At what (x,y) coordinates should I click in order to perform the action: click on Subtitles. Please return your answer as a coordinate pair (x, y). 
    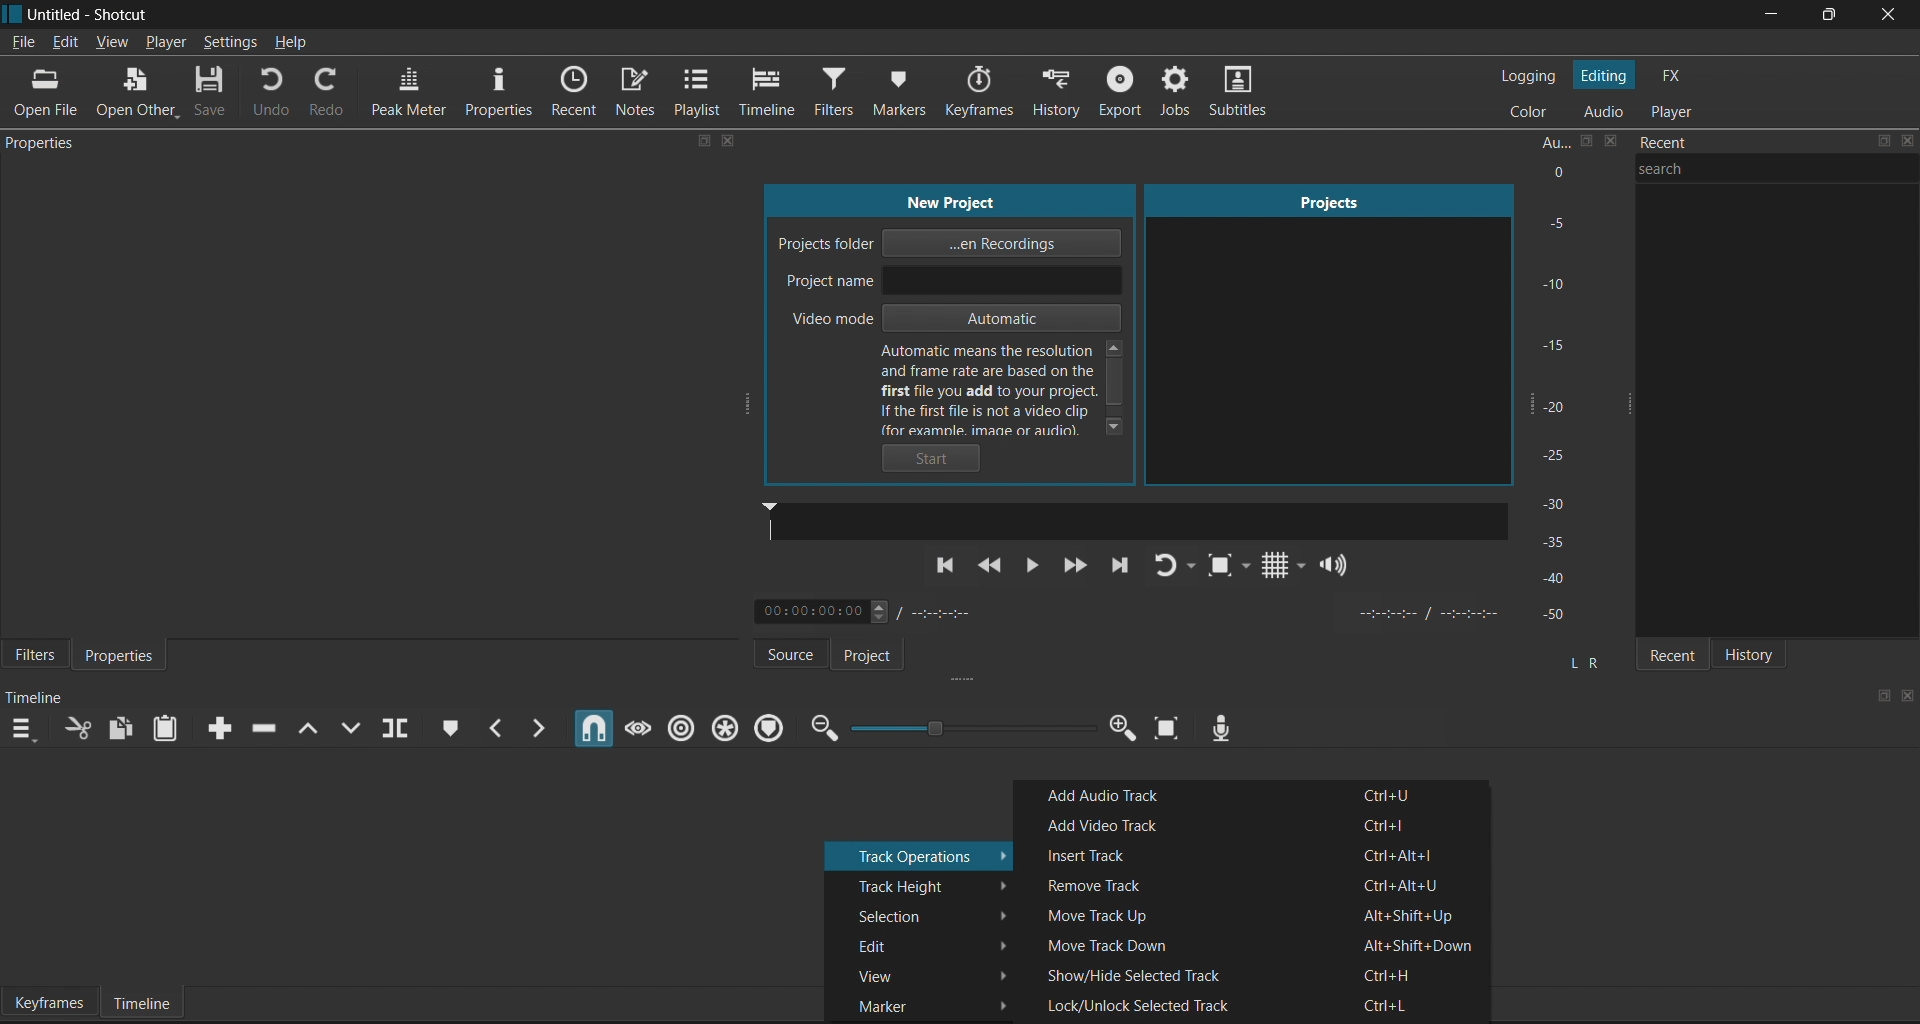
    Looking at the image, I should click on (1249, 96).